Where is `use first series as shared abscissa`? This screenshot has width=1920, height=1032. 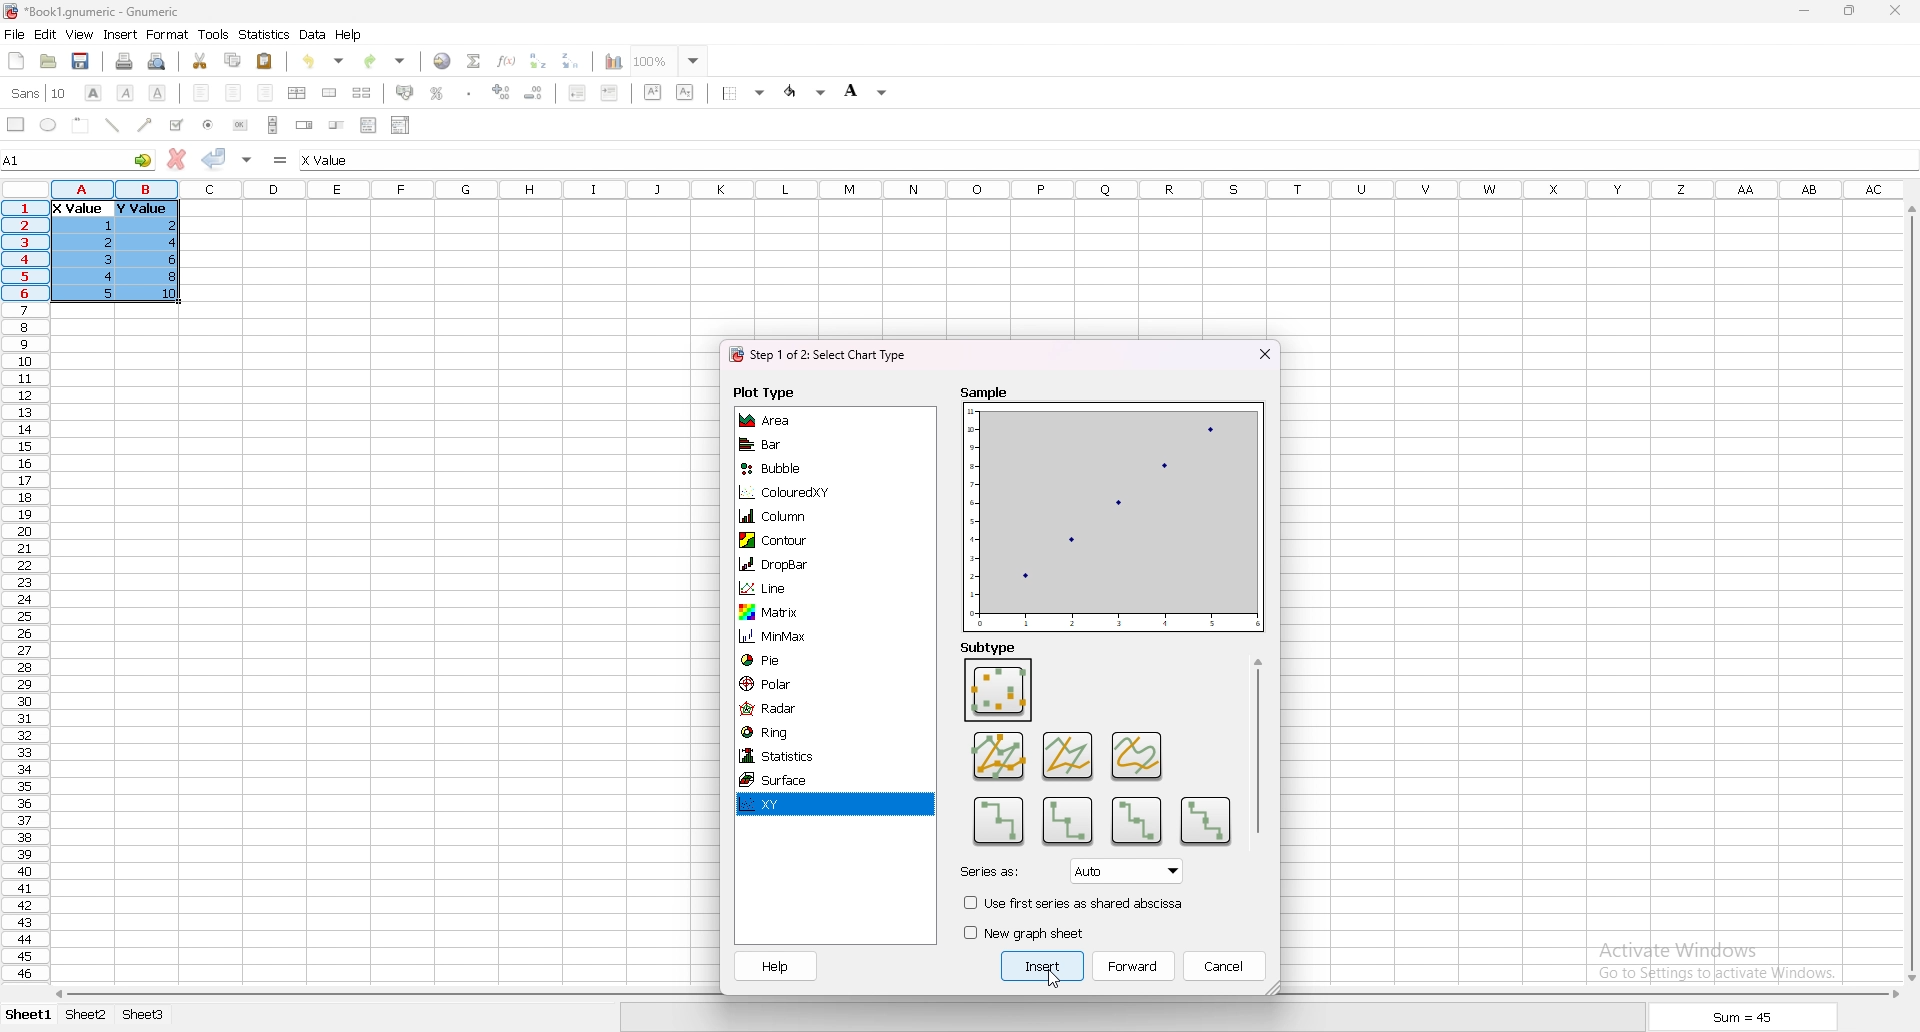 use first series as shared abscissa is located at coordinates (1074, 903).